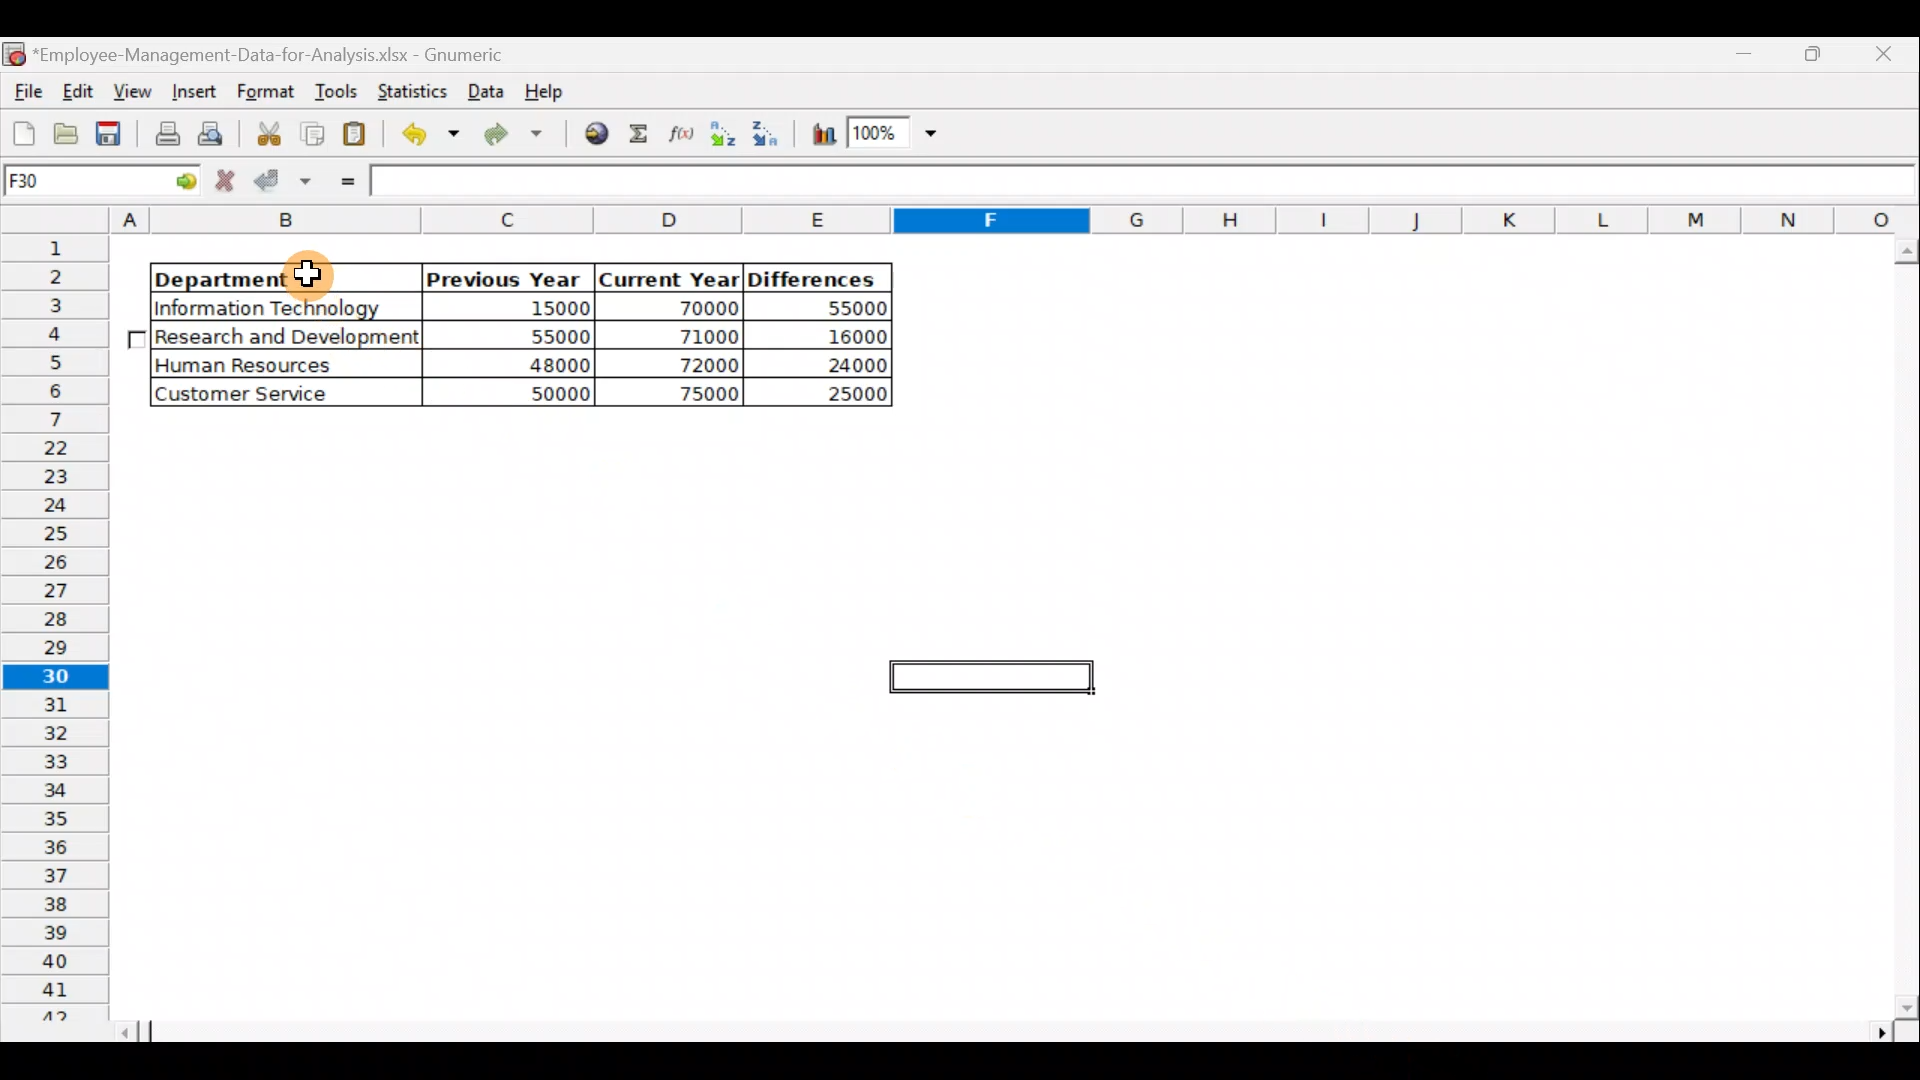 Image resolution: width=1920 pixels, height=1080 pixels. Describe the element at coordinates (548, 96) in the screenshot. I see `Help` at that location.